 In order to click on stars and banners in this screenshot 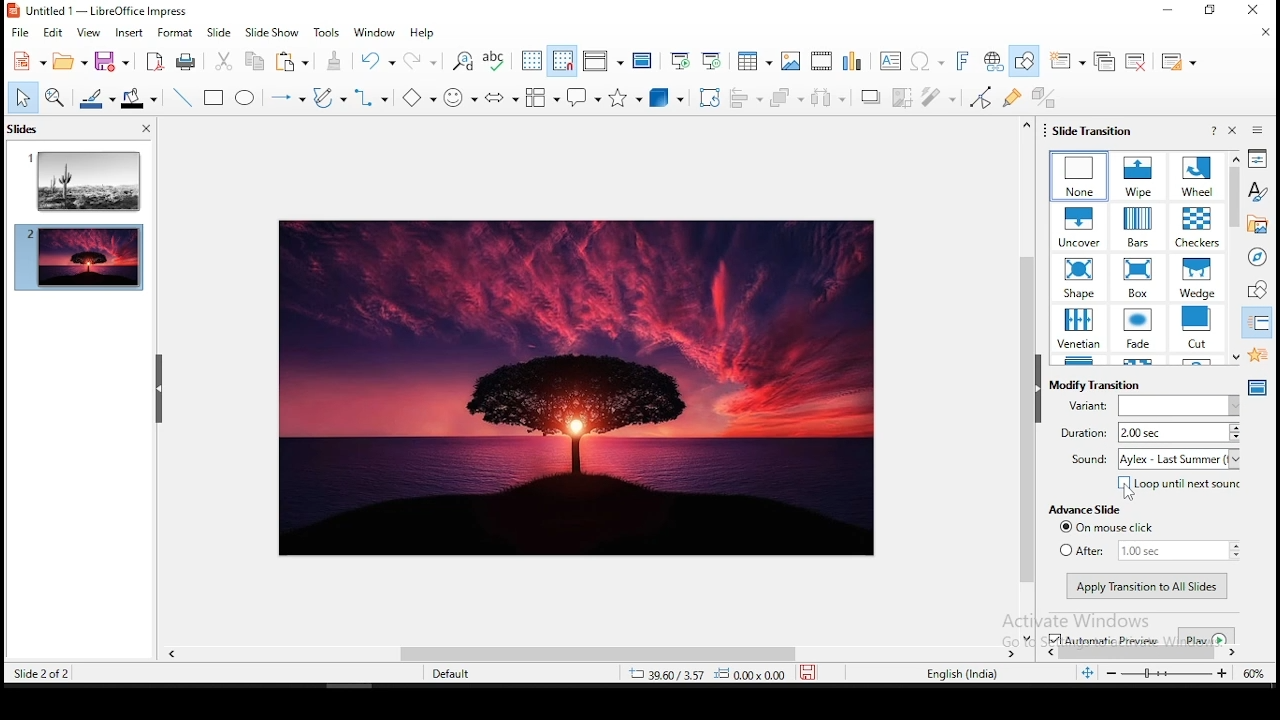, I will do `click(627, 97)`.